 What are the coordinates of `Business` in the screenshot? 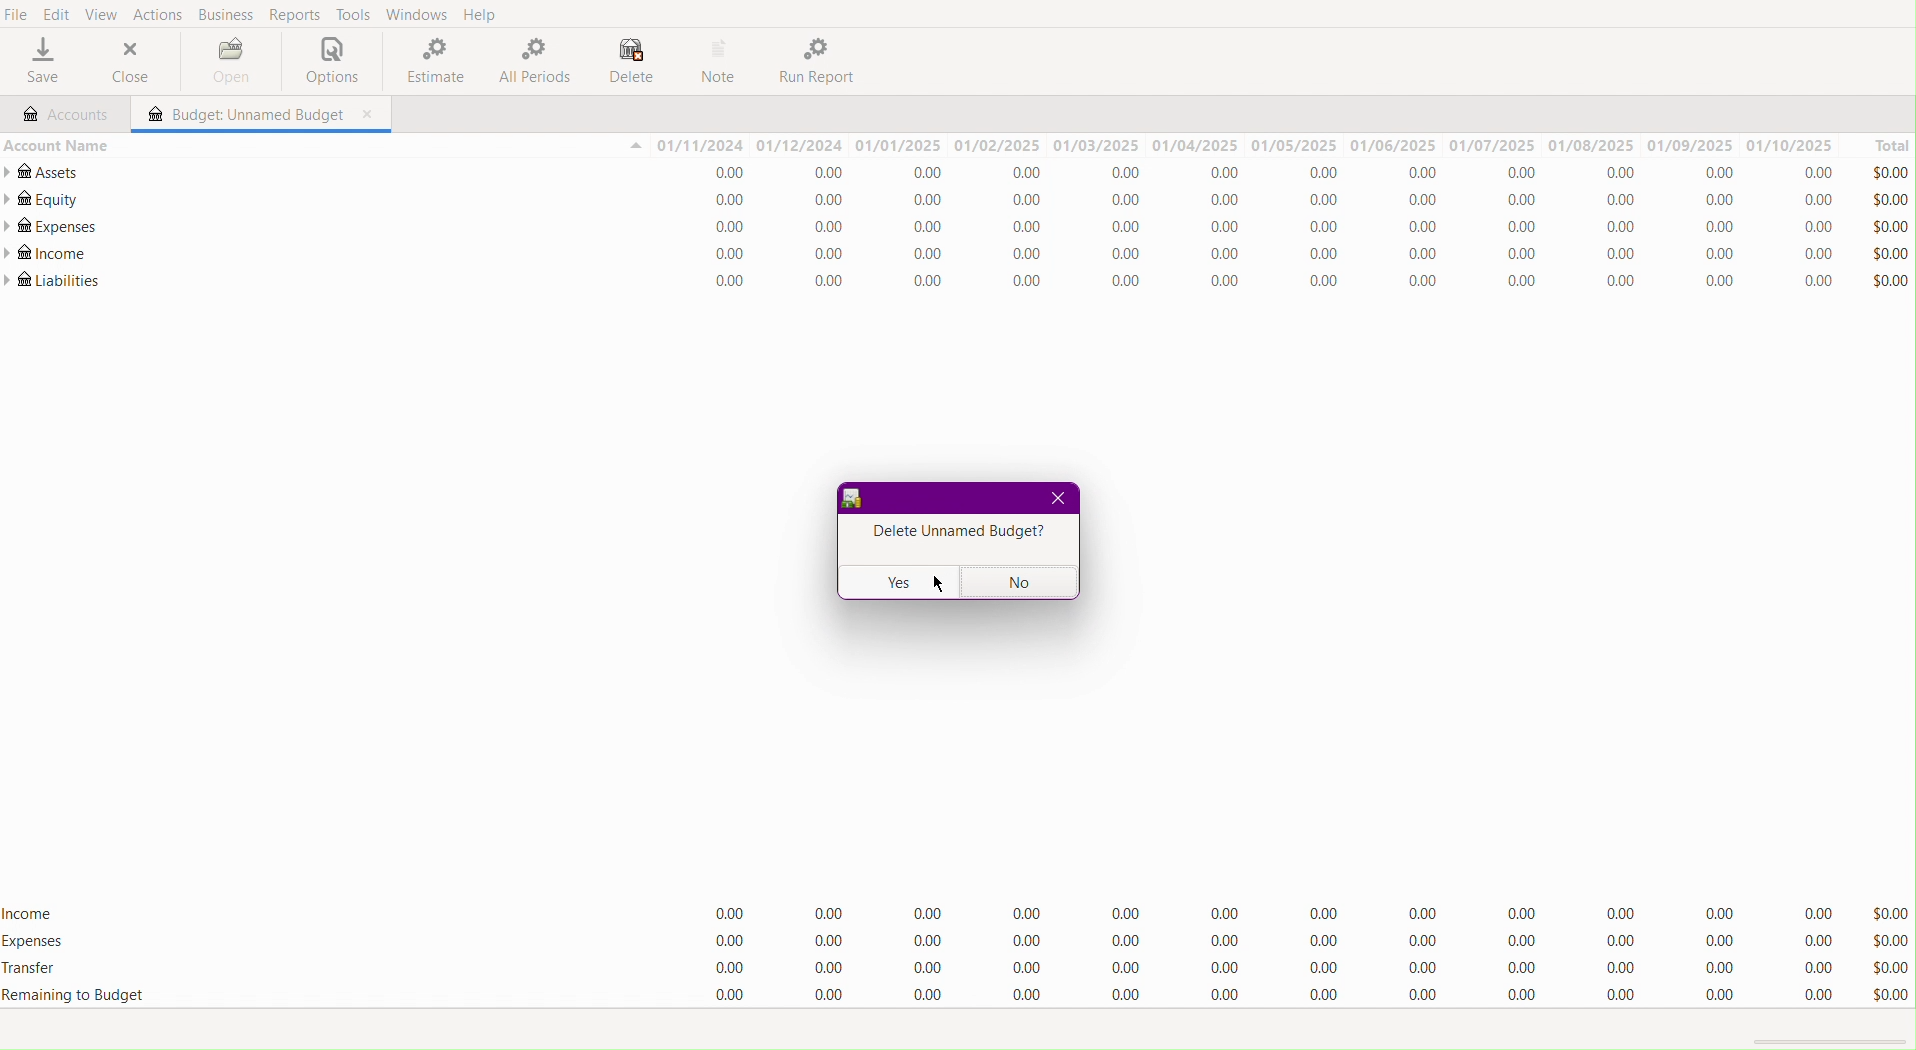 It's located at (227, 14).